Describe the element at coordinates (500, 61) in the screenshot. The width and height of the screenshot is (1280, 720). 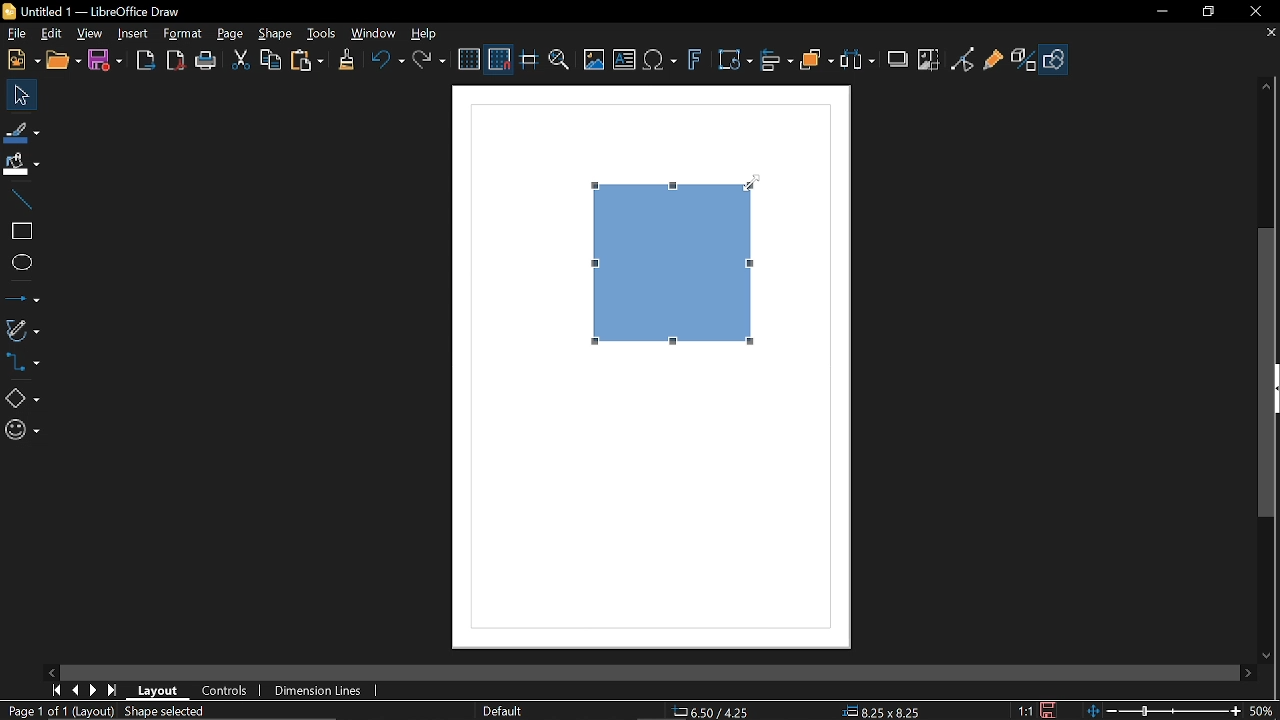
I see `Snap to grid` at that location.